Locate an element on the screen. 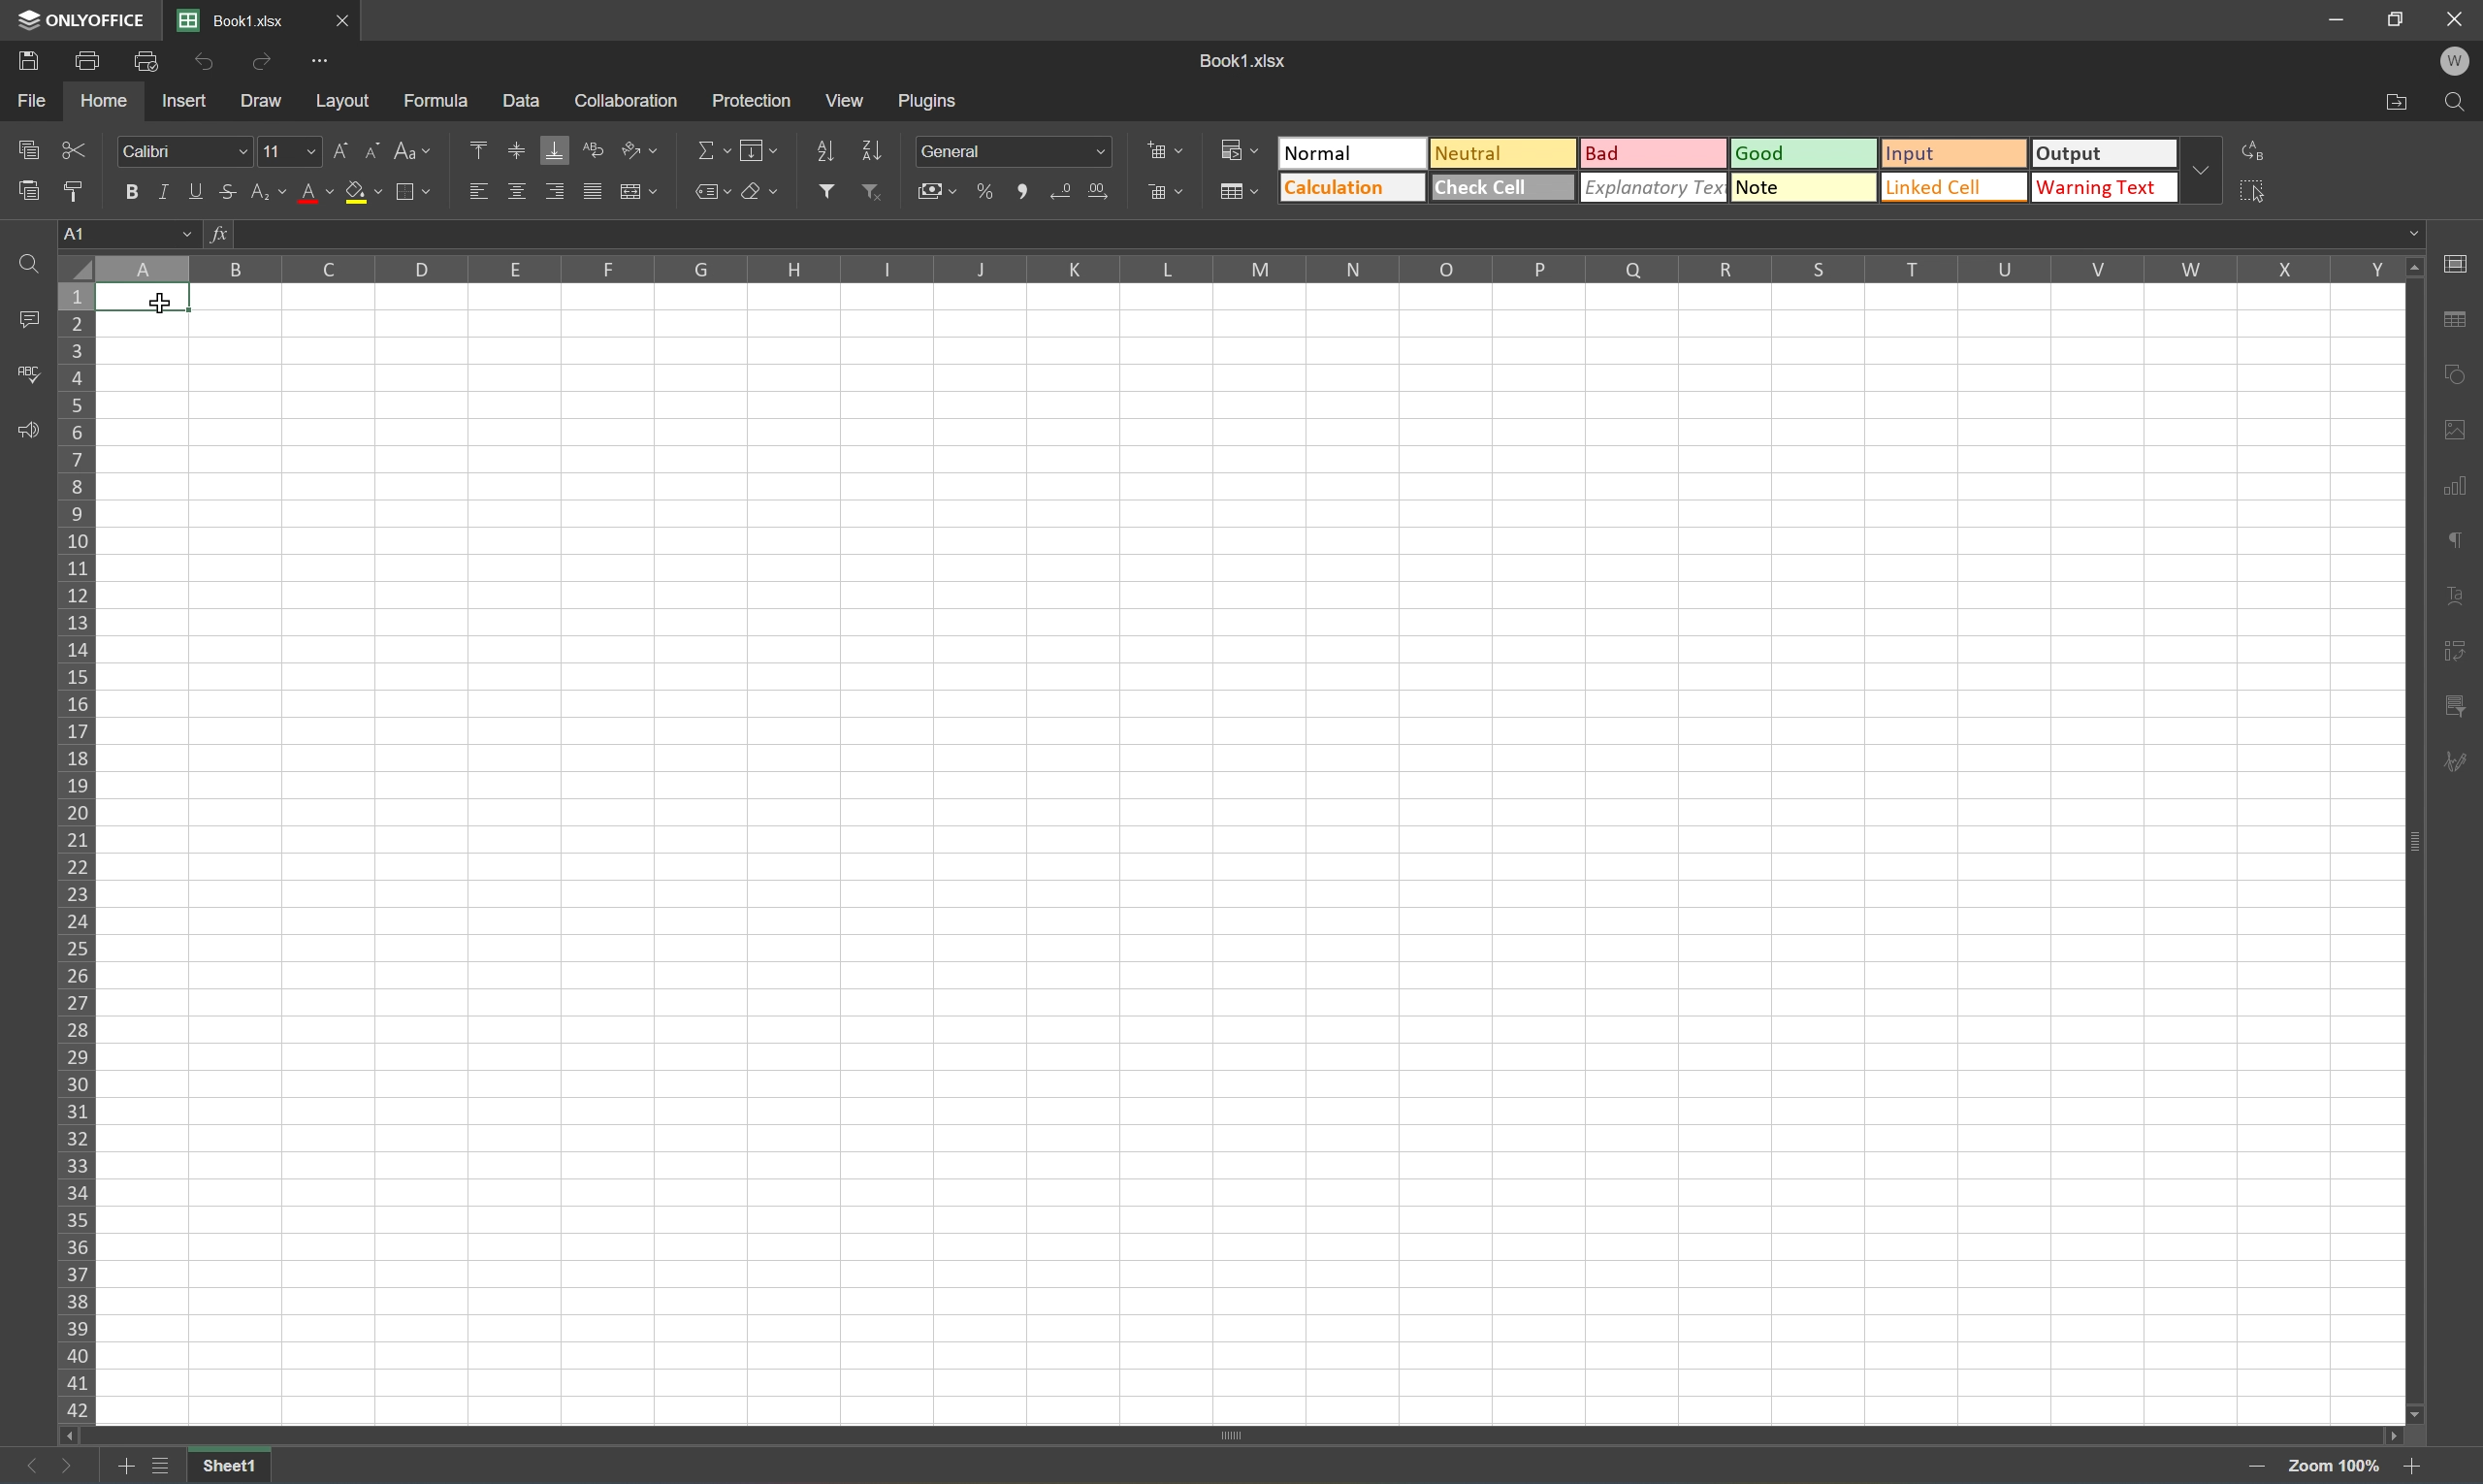 Image resolution: width=2483 pixels, height=1484 pixels. Slide settings is located at coordinates (2460, 263).